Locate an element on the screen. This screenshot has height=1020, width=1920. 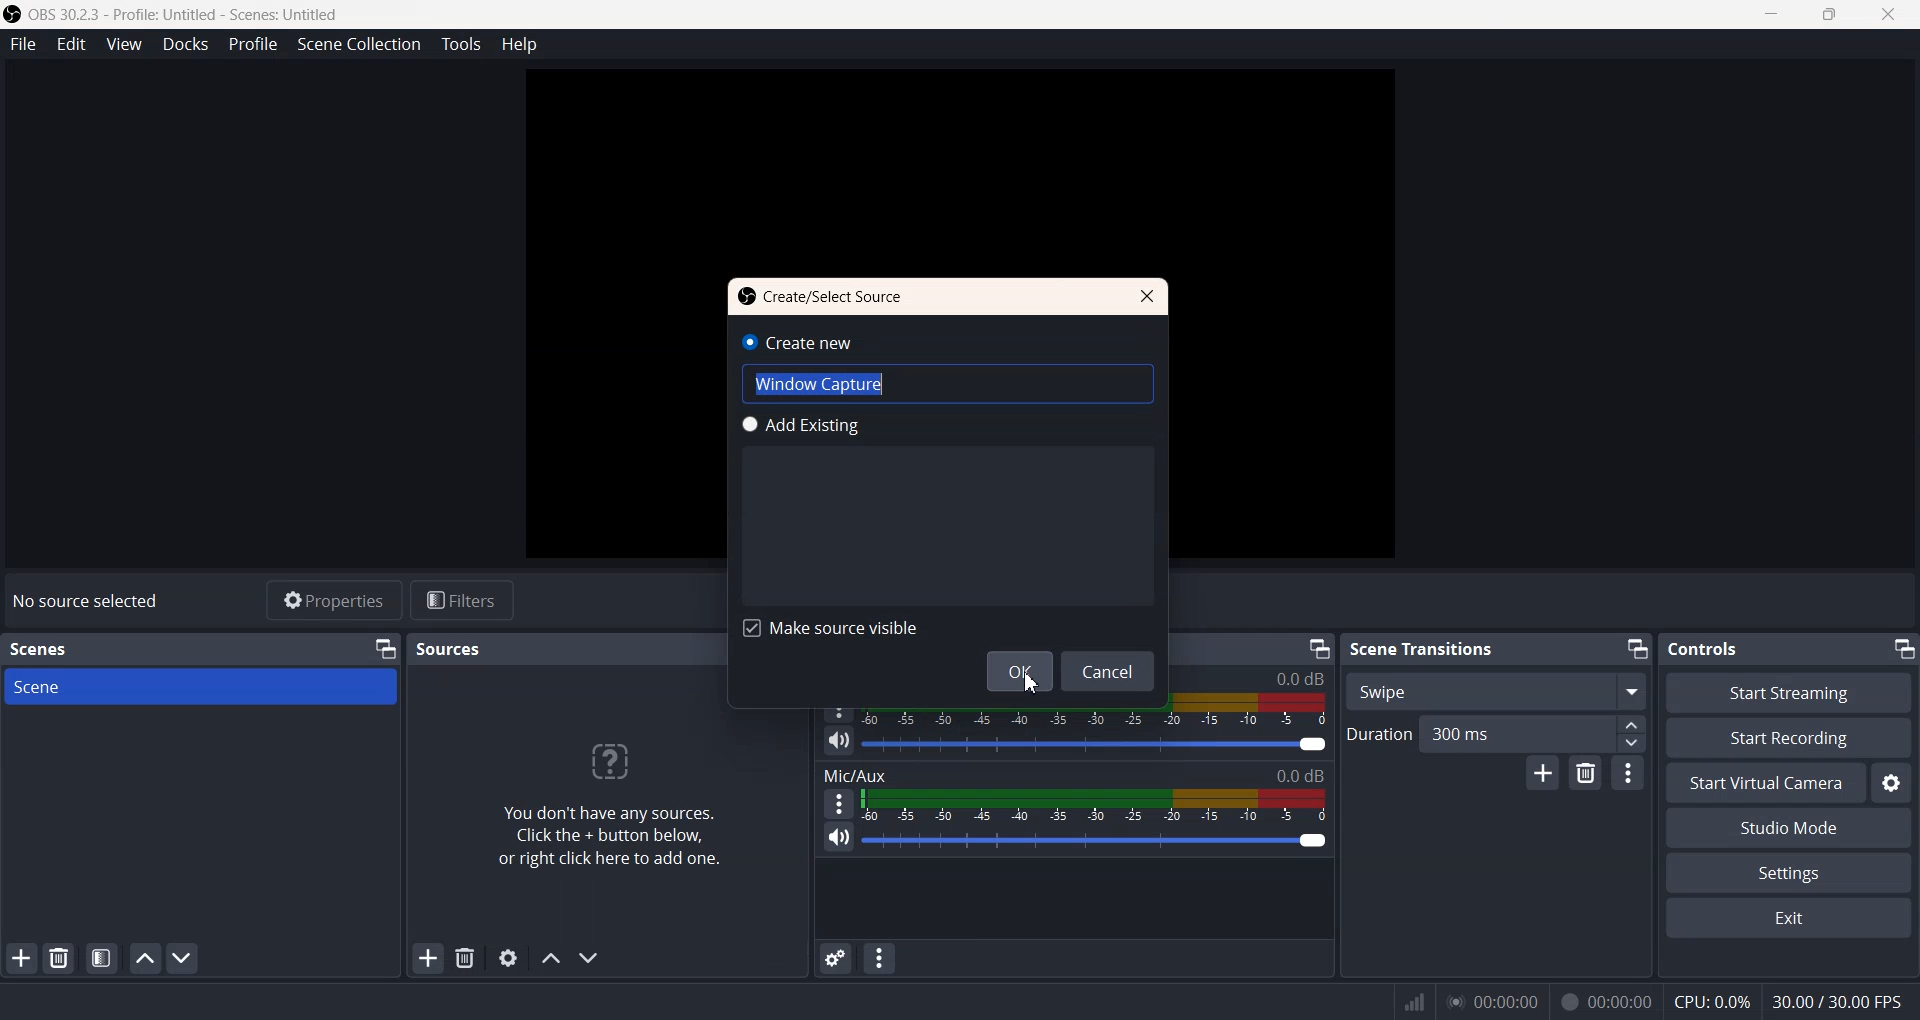
Tools is located at coordinates (462, 45).